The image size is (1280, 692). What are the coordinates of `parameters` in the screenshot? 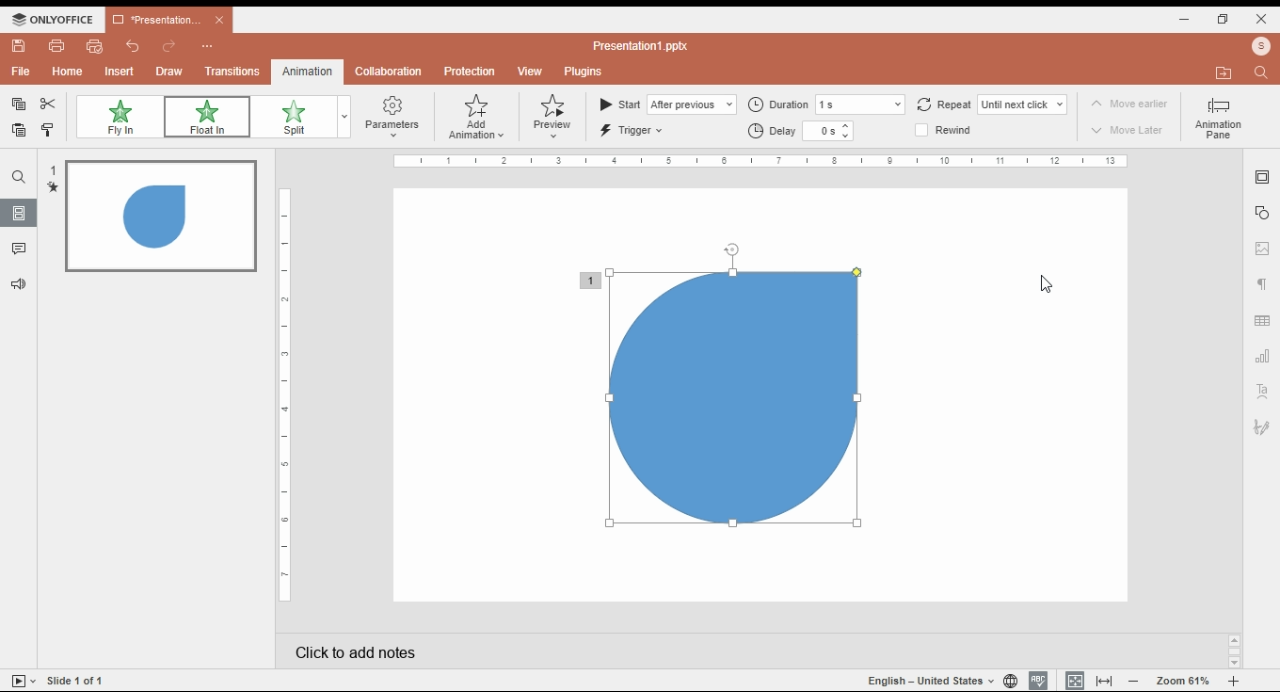 It's located at (390, 116).